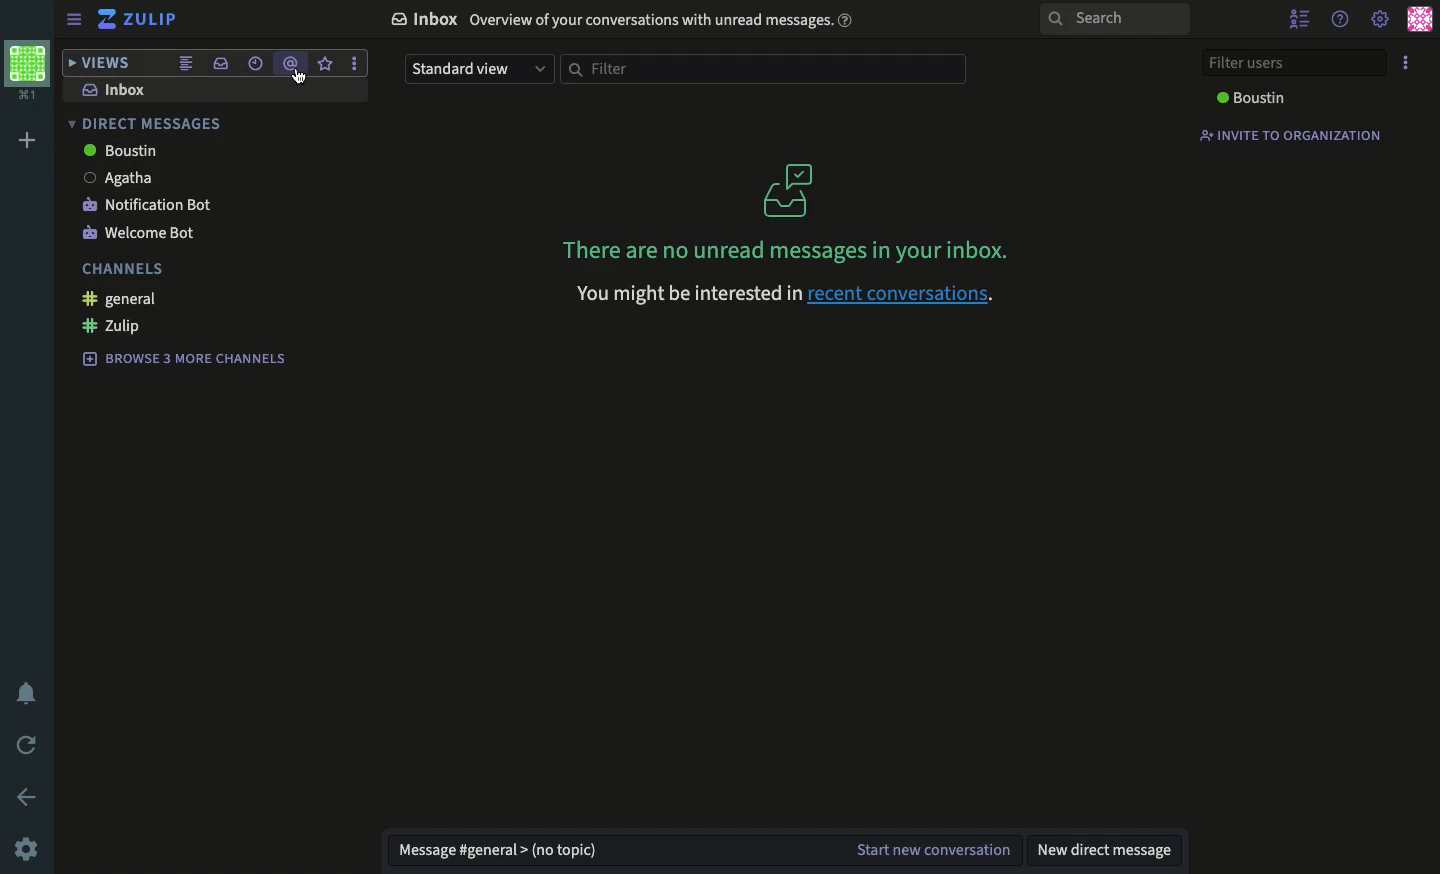 The image size is (1440, 874). Describe the element at coordinates (27, 742) in the screenshot. I see `refresh` at that location.